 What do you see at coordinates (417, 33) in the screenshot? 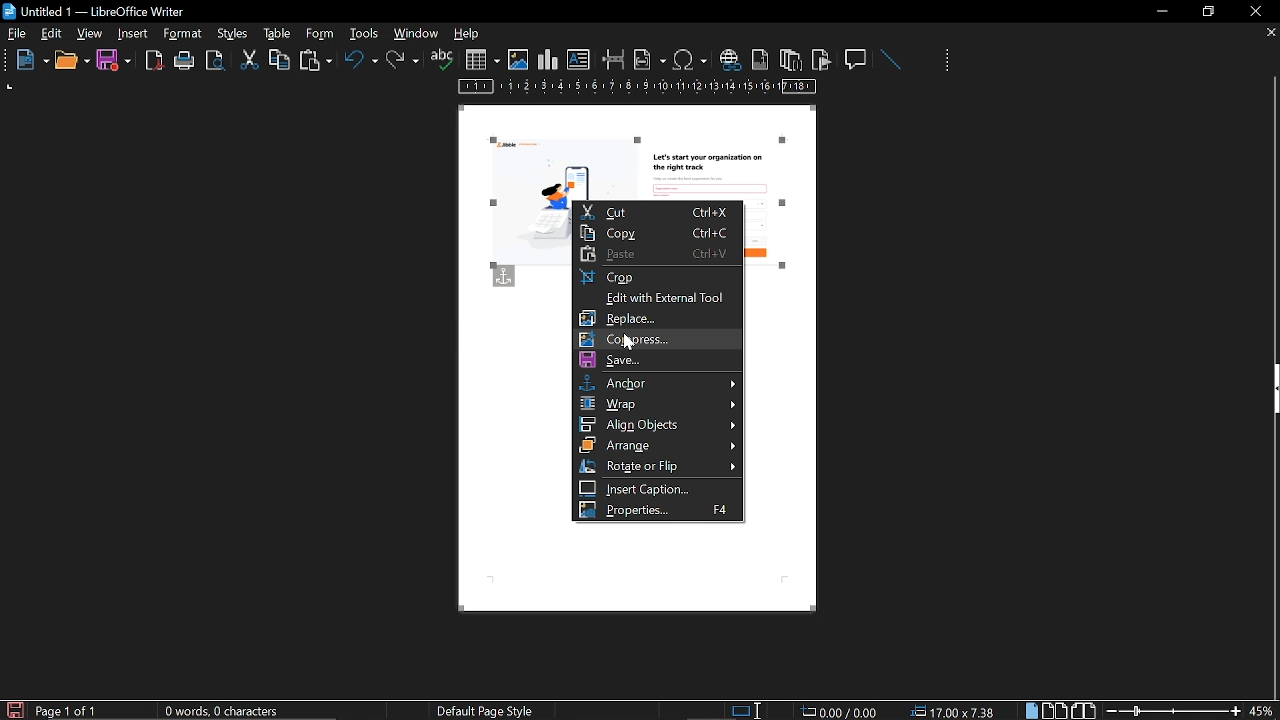
I see `window` at bounding box center [417, 33].